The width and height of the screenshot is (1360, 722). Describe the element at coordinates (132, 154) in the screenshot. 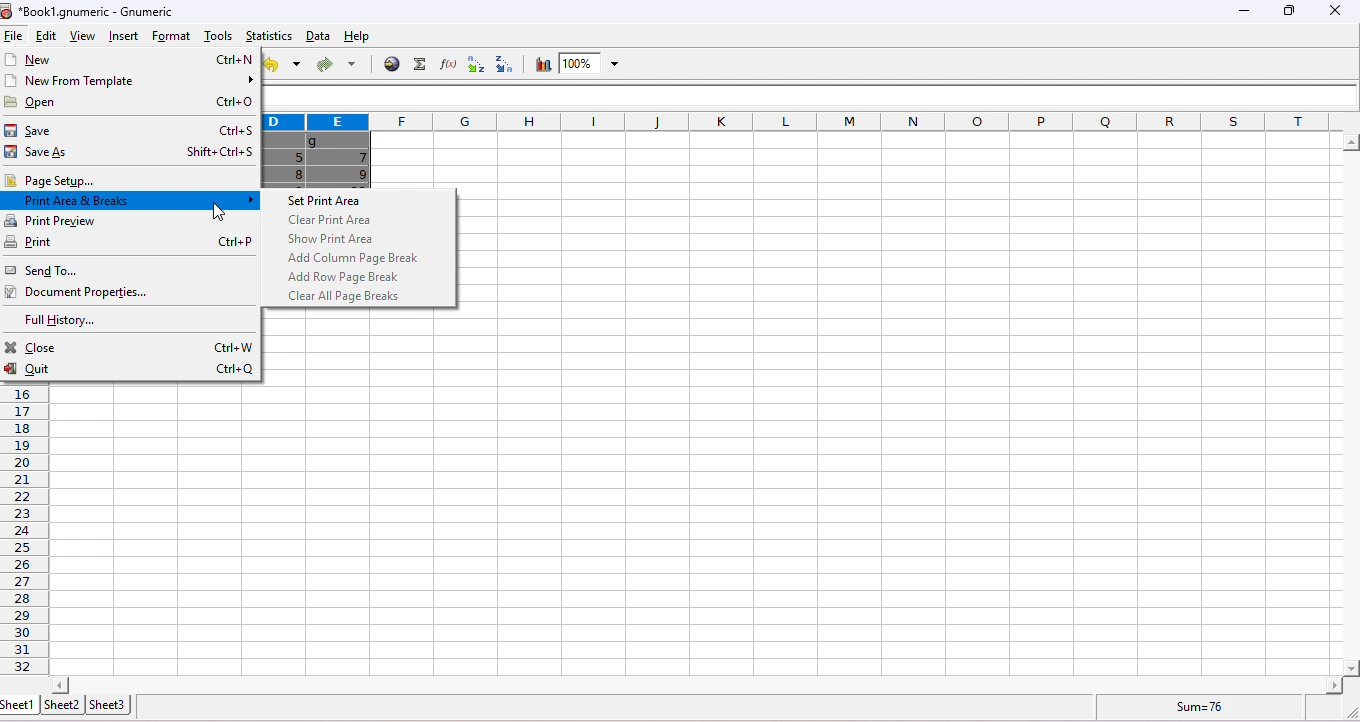

I see `save as` at that location.